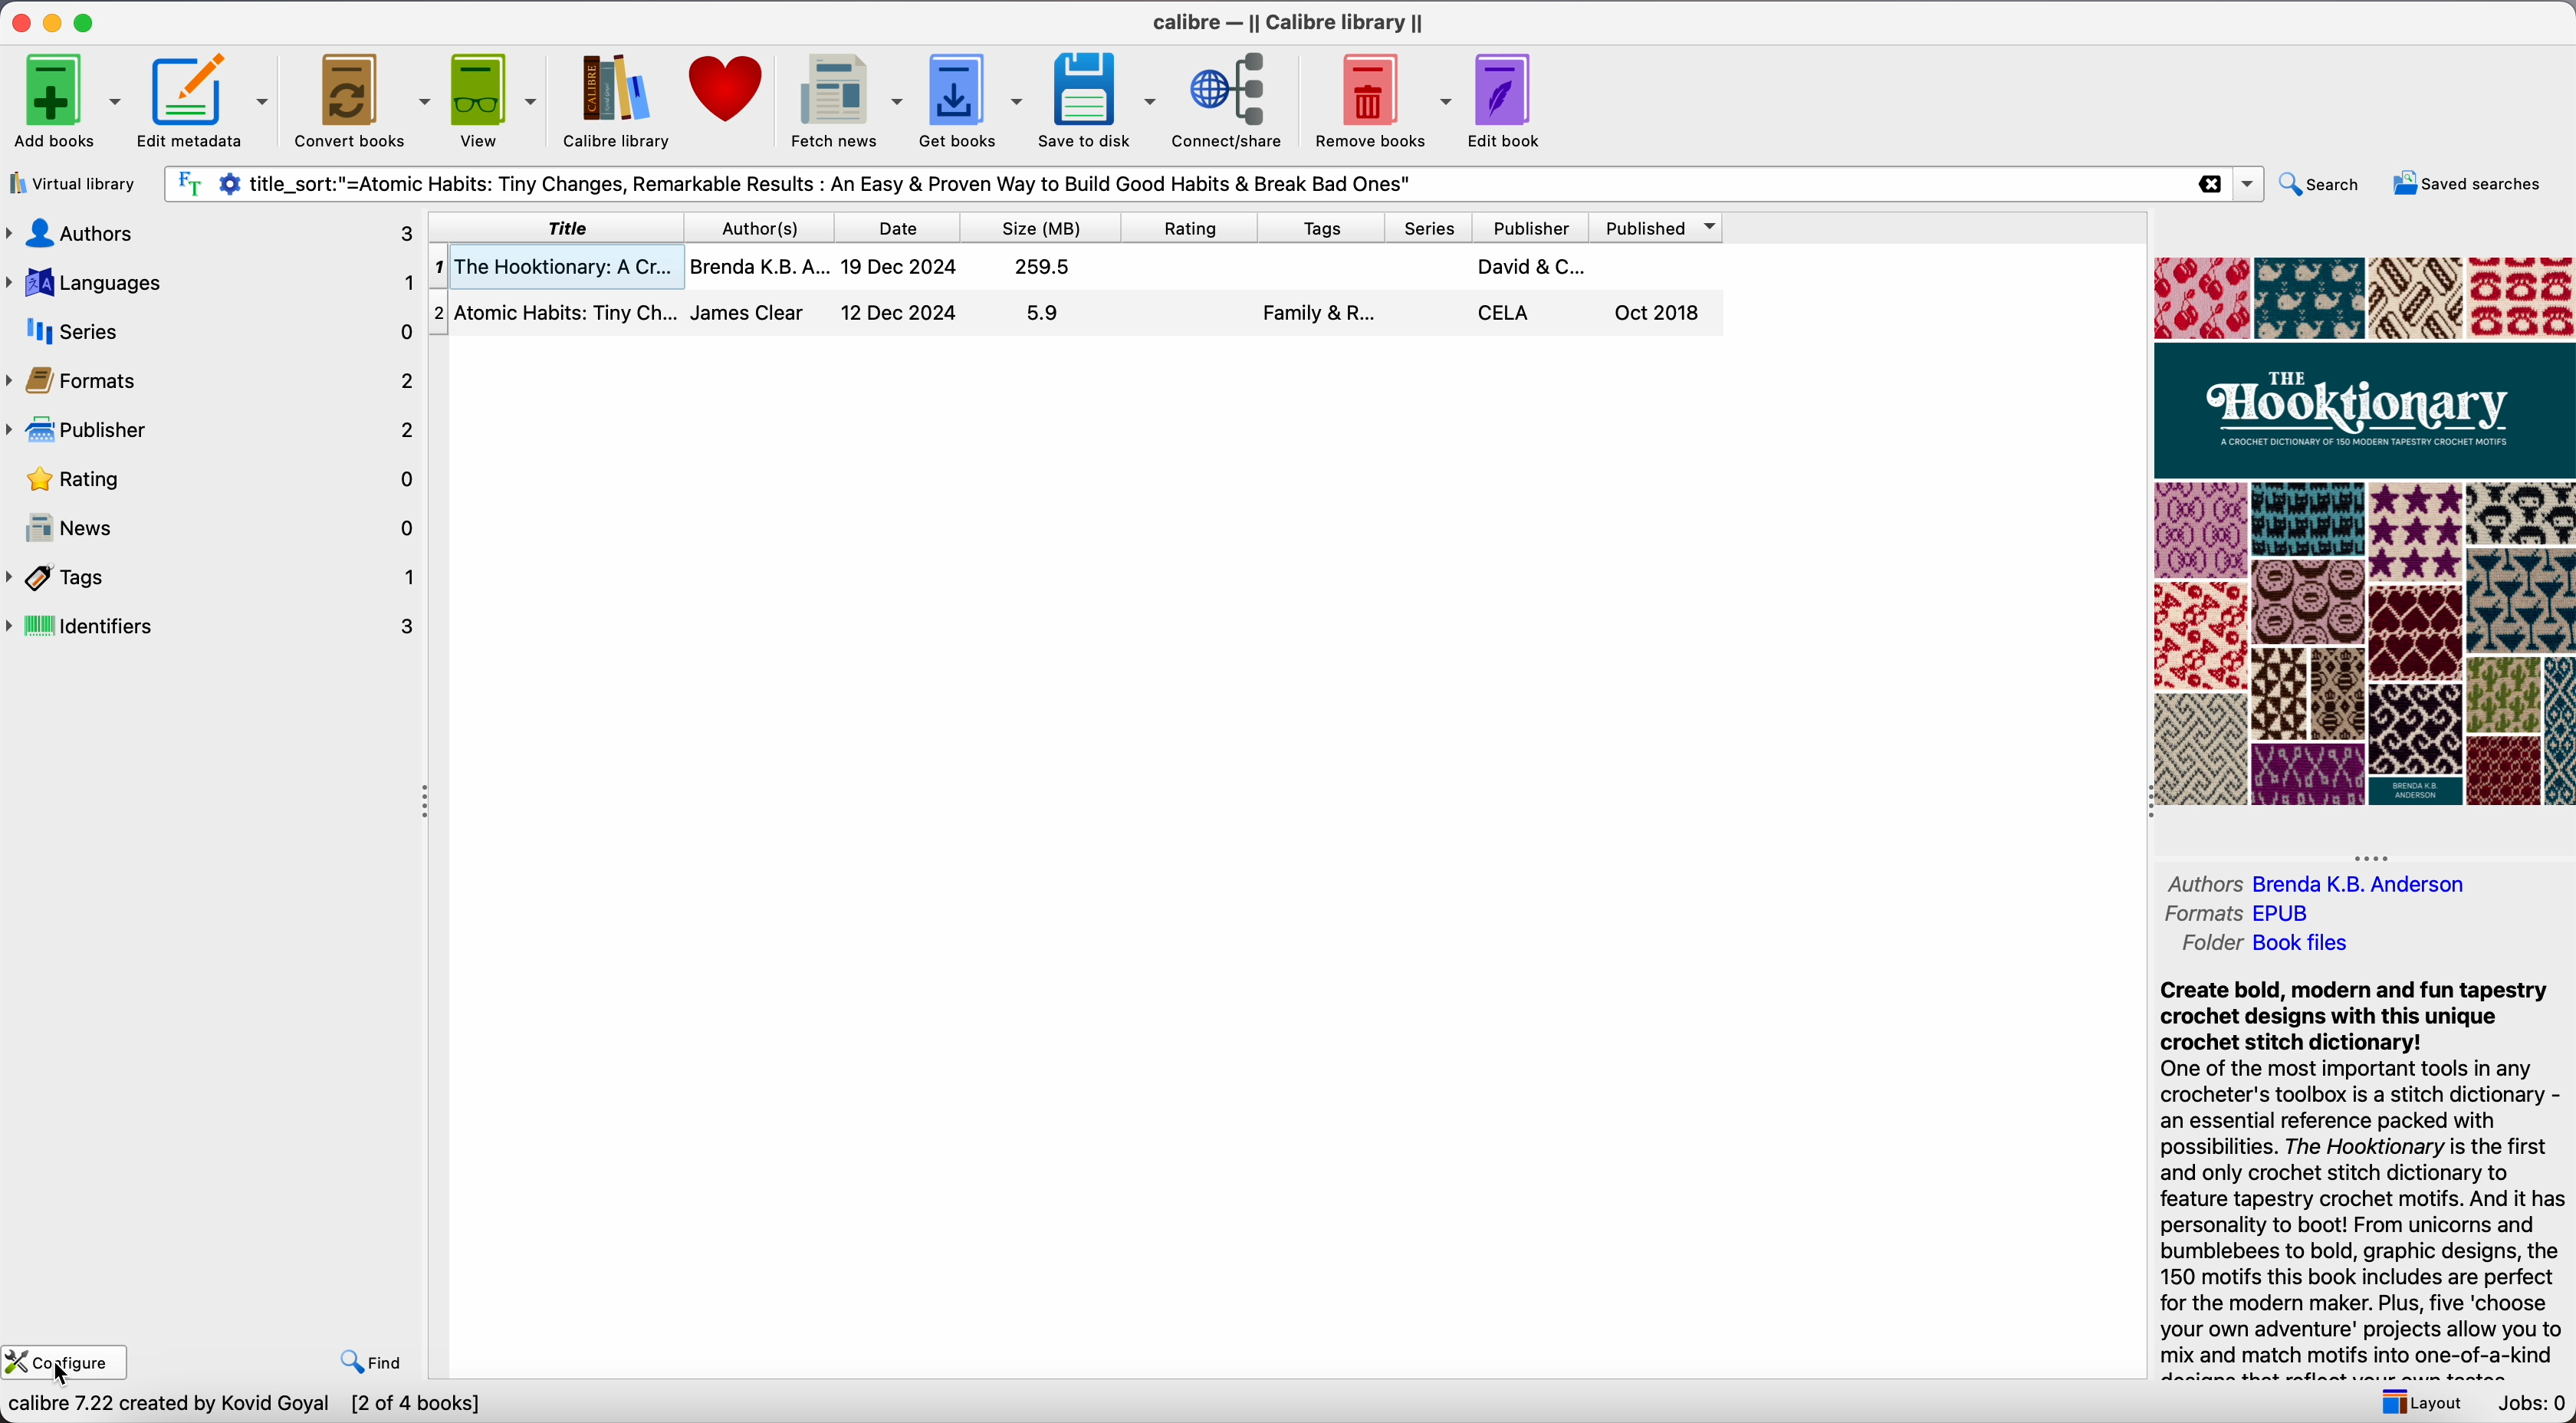  Describe the element at coordinates (214, 624) in the screenshot. I see `identifiers` at that location.